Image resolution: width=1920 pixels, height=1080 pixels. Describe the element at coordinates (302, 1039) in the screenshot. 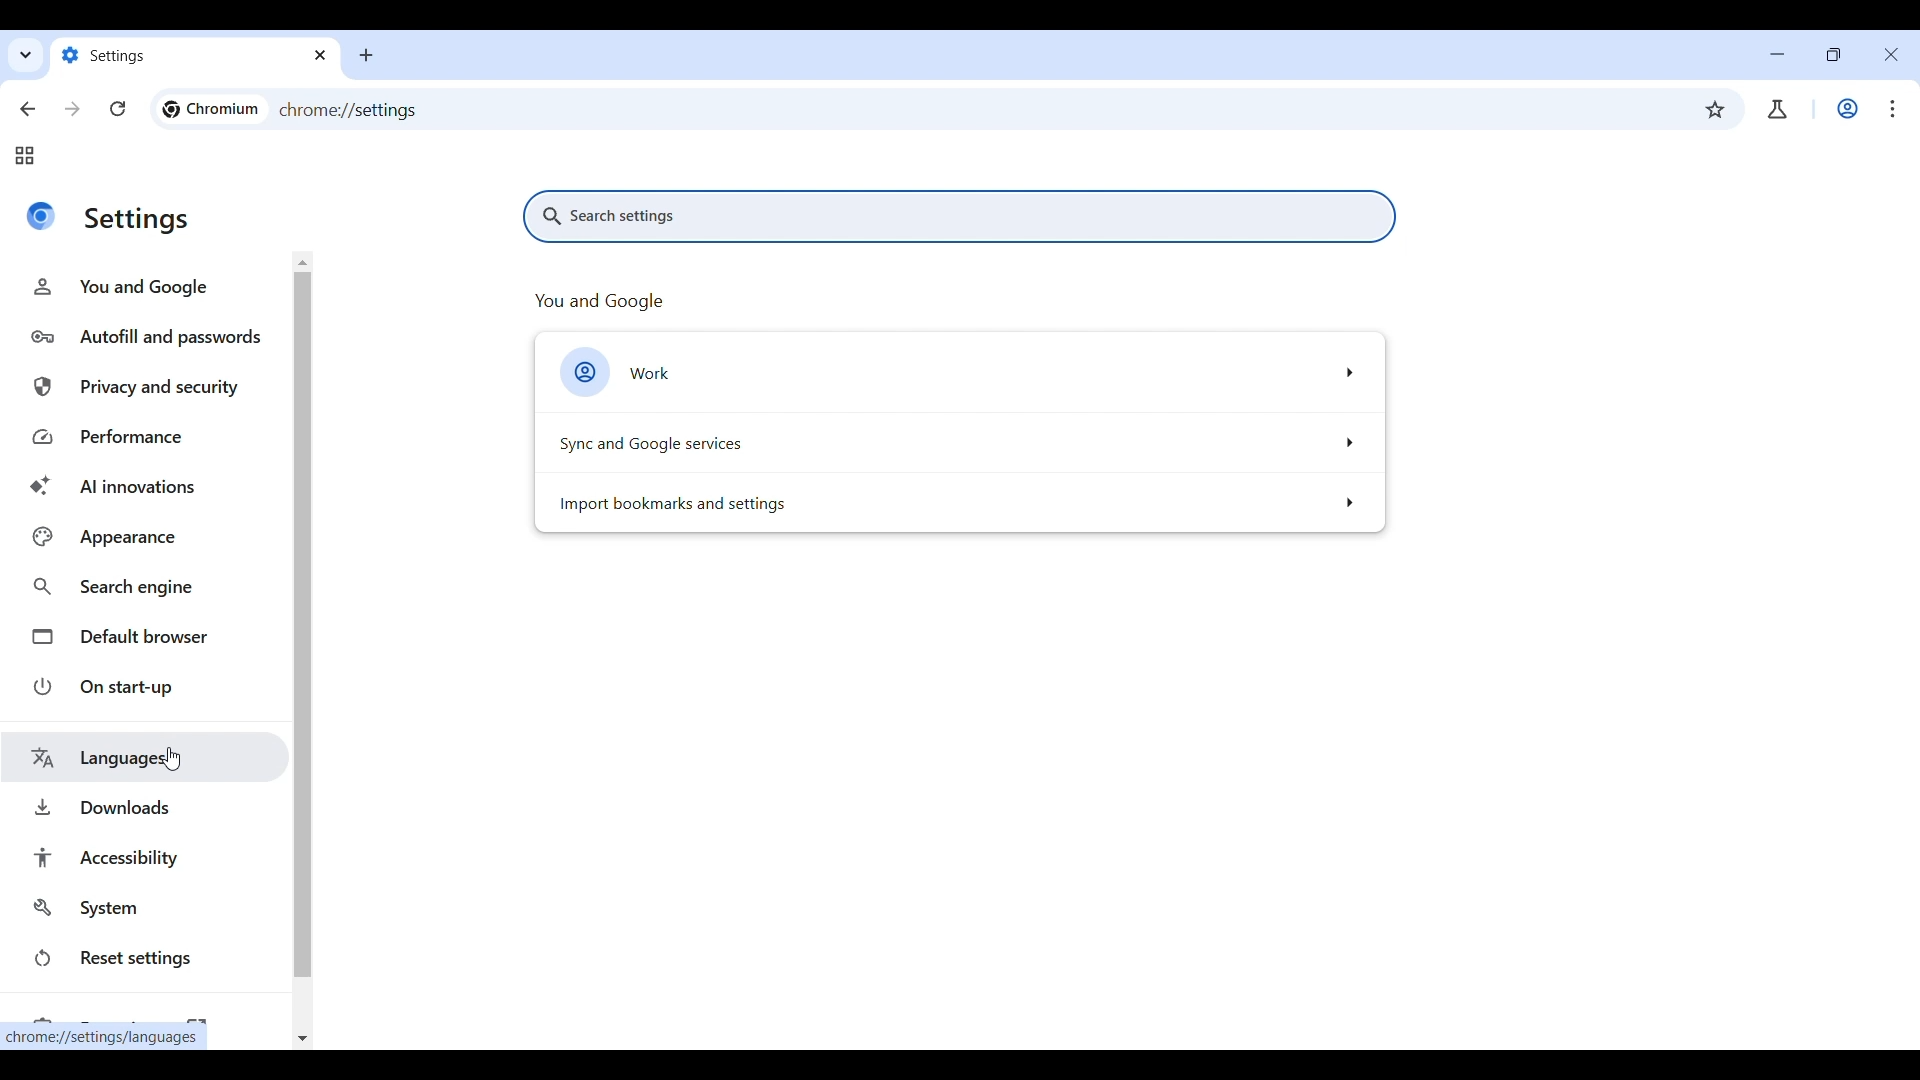

I see `Quick slide to bottom` at that location.